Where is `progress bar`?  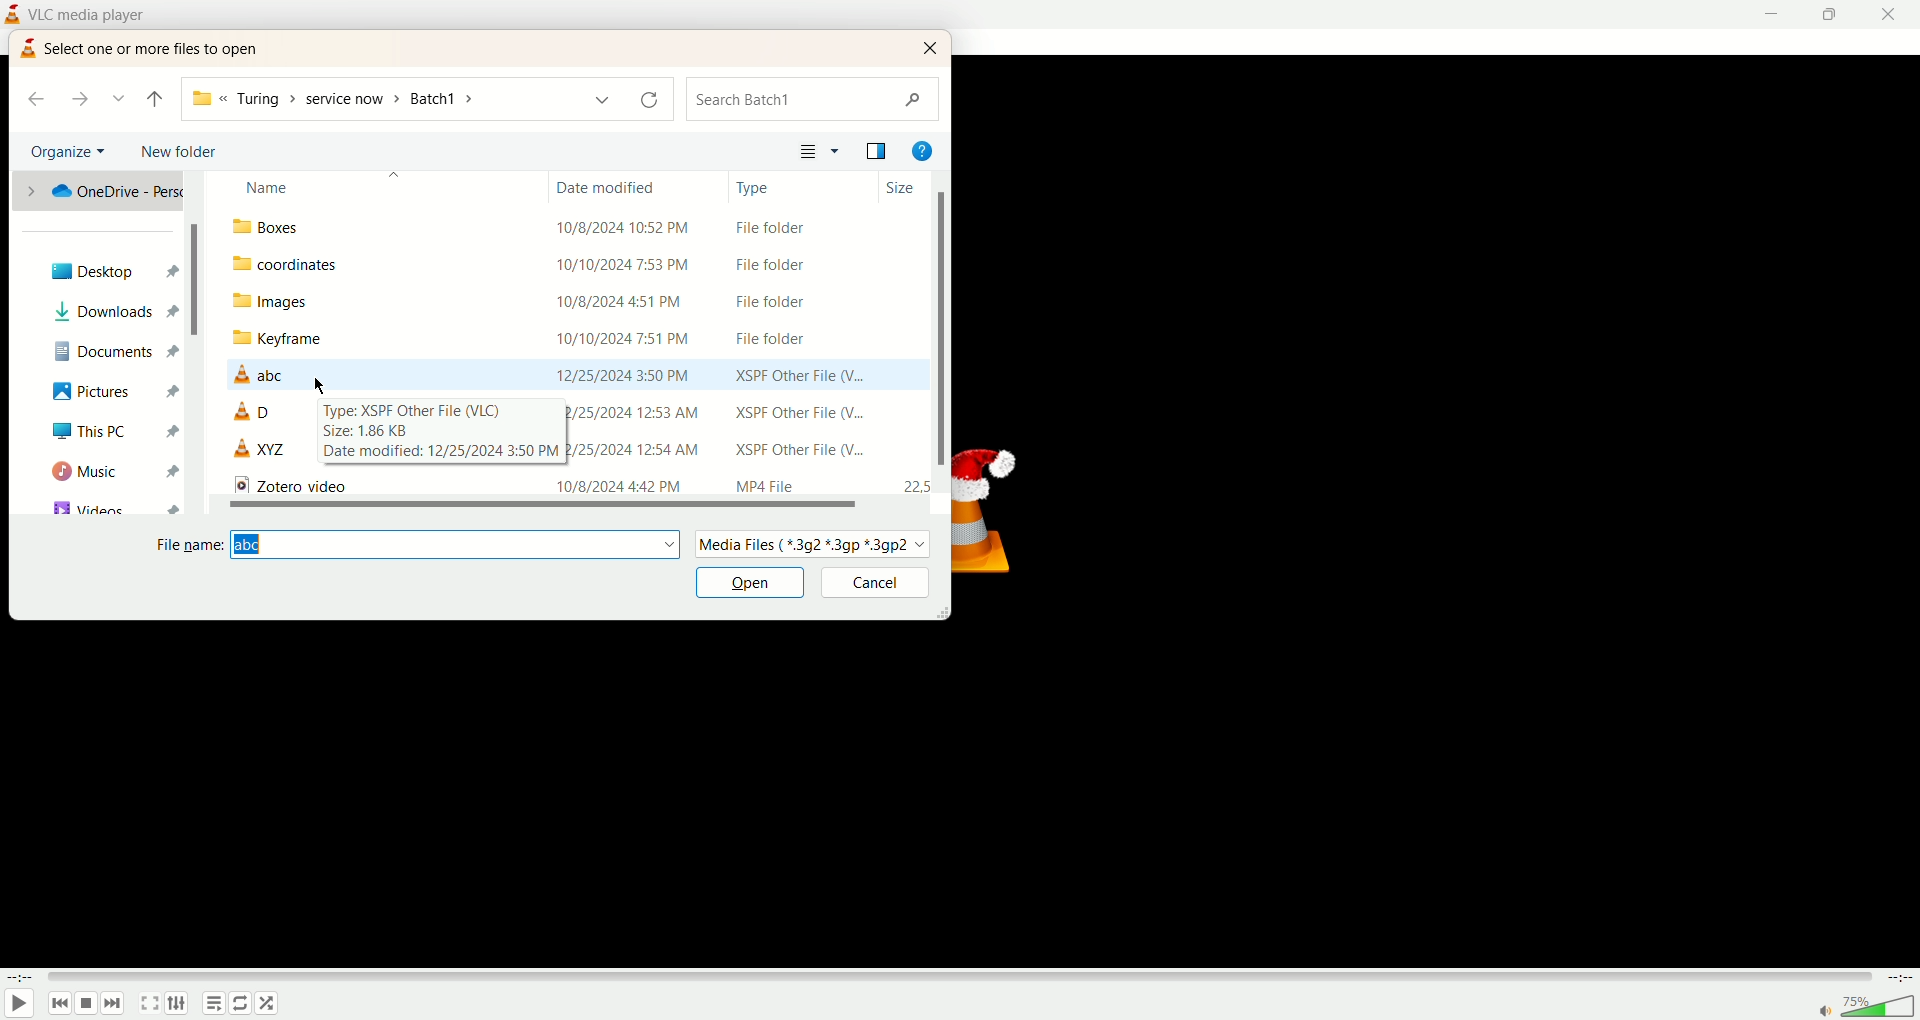 progress bar is located at coordinates (958, 977).